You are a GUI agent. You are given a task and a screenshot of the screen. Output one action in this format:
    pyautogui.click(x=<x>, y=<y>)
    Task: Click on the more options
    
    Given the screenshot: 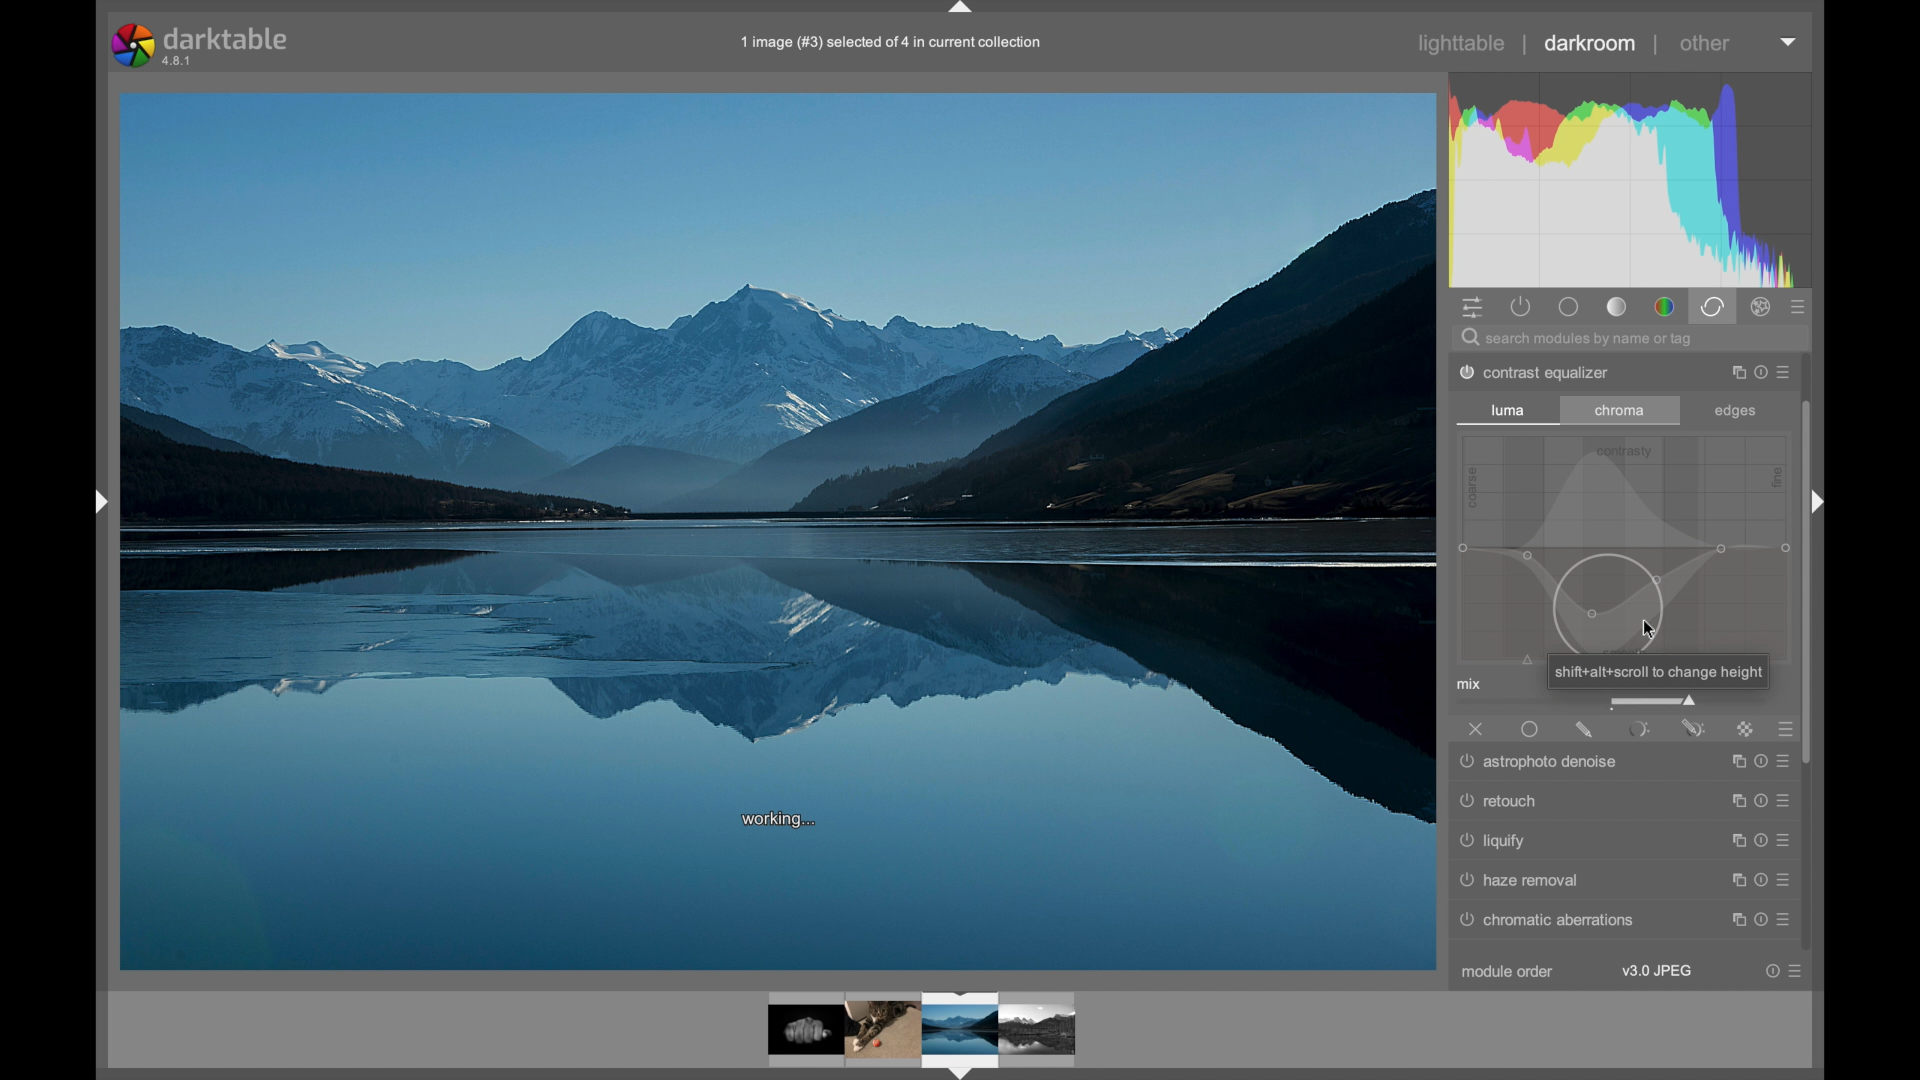 What is the action you would take?
    pyautogui.click(x=1758, y=370)
    